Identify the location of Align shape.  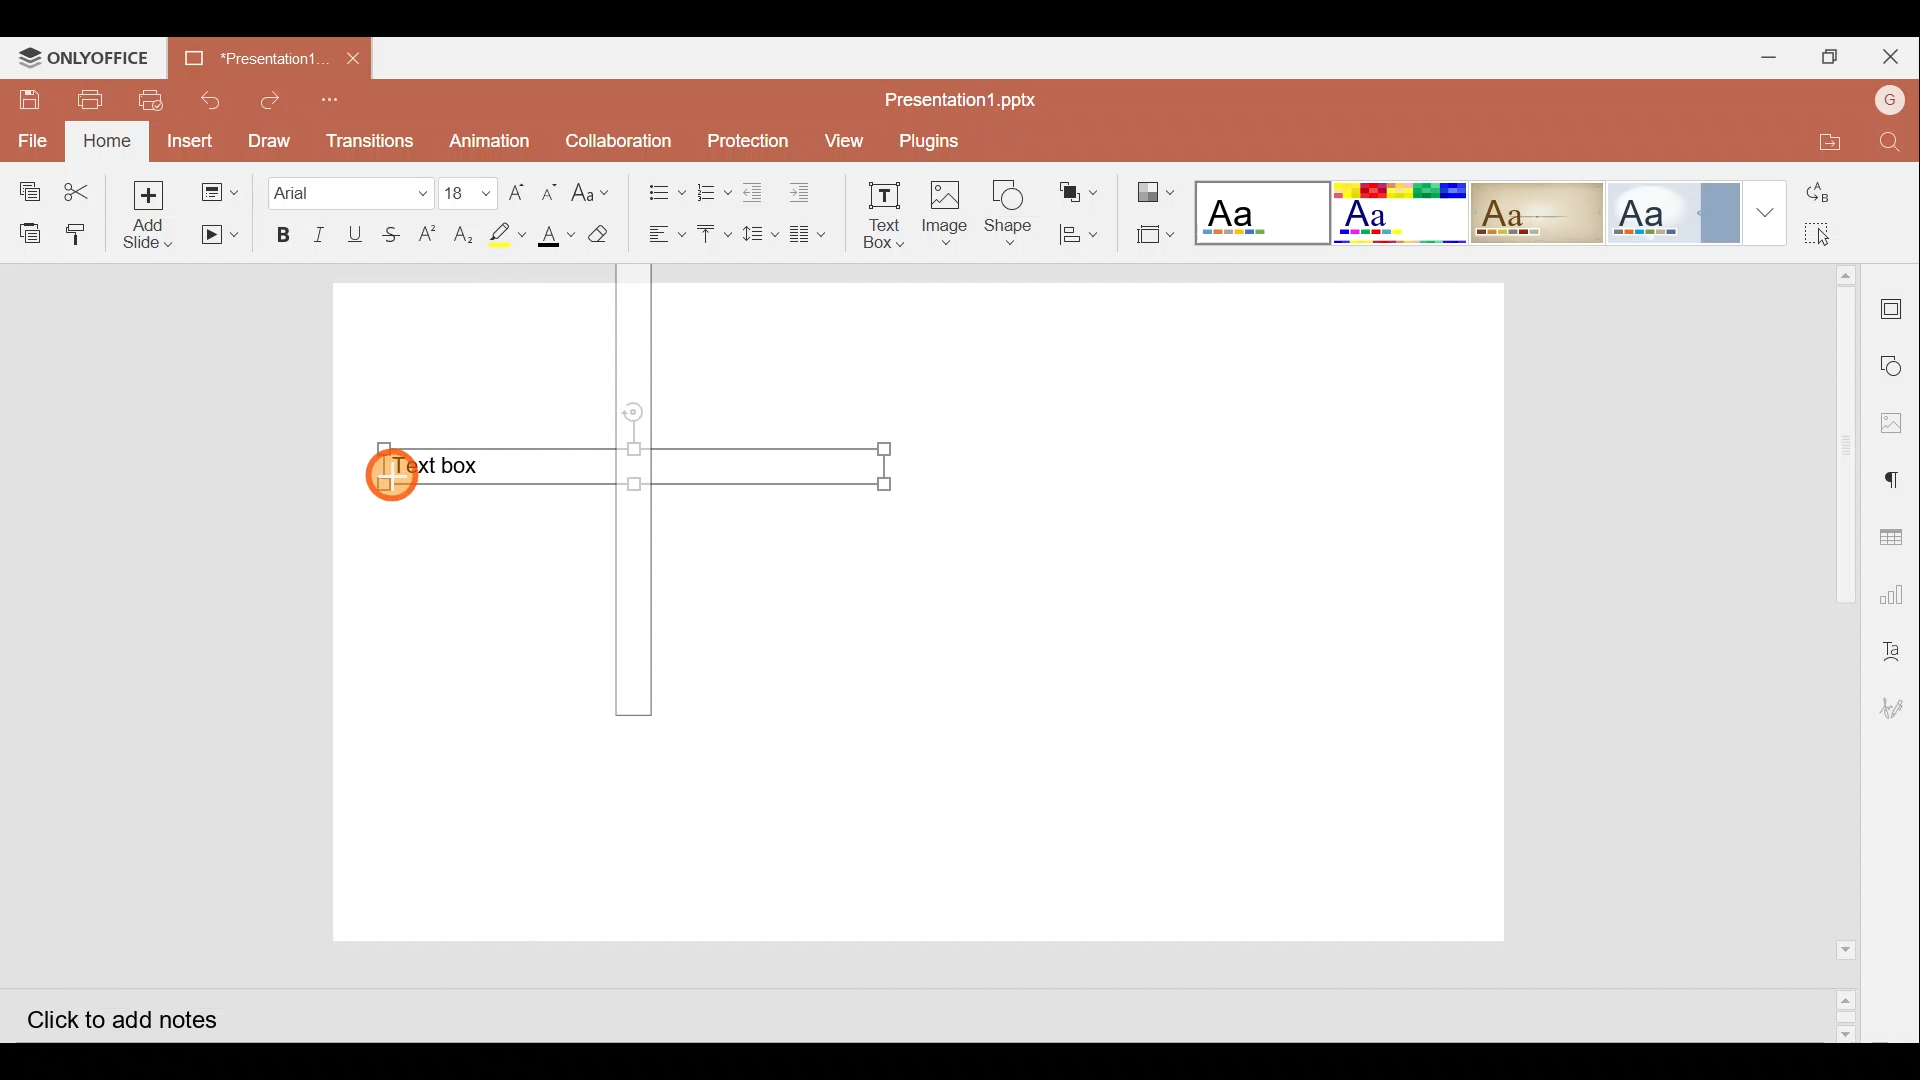
(1078, 232).